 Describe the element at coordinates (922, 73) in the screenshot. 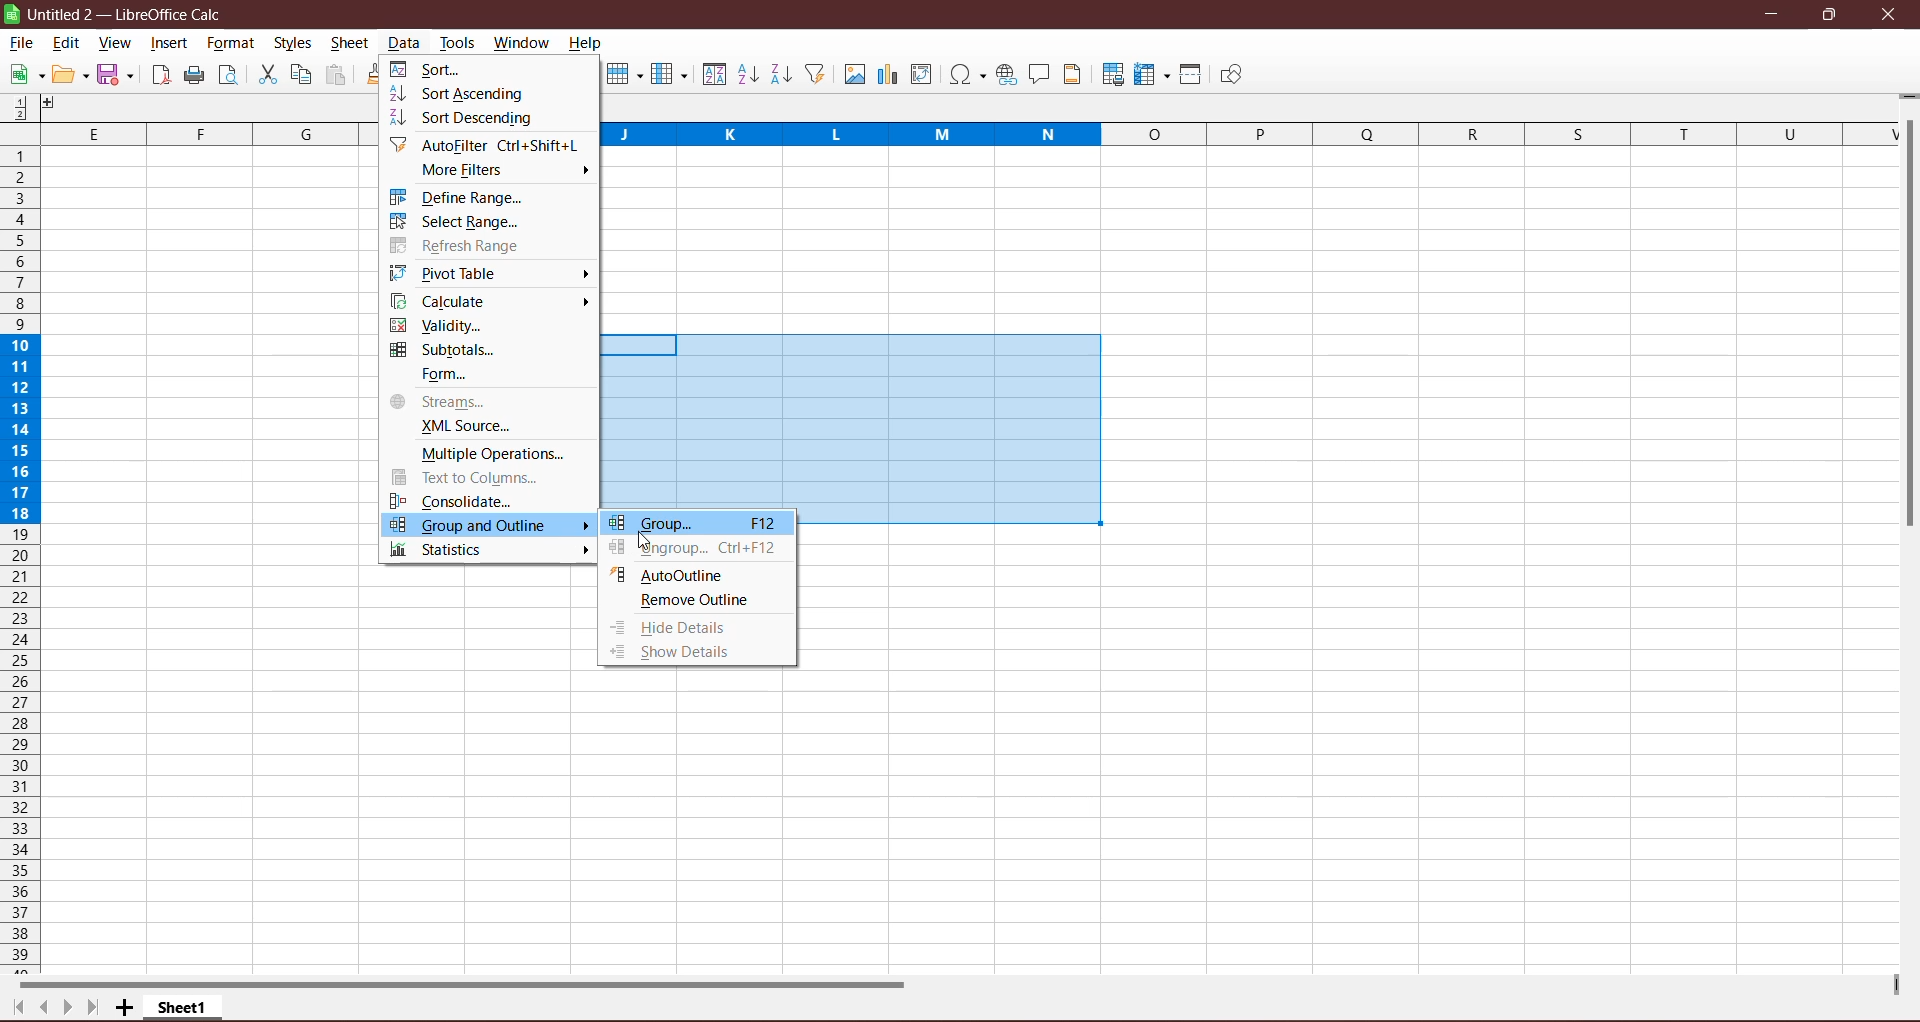

I see `Insert or Edit Pivot table` at that location.